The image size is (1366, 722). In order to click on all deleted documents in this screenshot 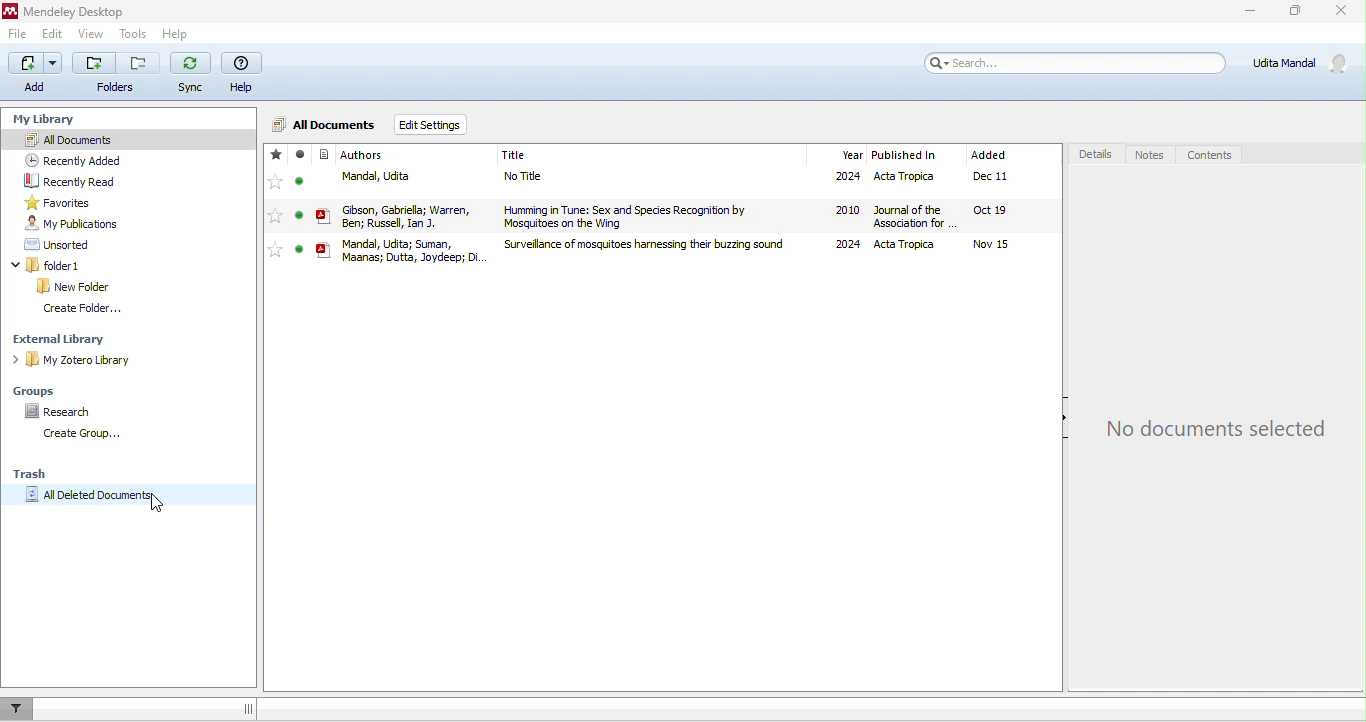, I will do `click(112, 499)`.